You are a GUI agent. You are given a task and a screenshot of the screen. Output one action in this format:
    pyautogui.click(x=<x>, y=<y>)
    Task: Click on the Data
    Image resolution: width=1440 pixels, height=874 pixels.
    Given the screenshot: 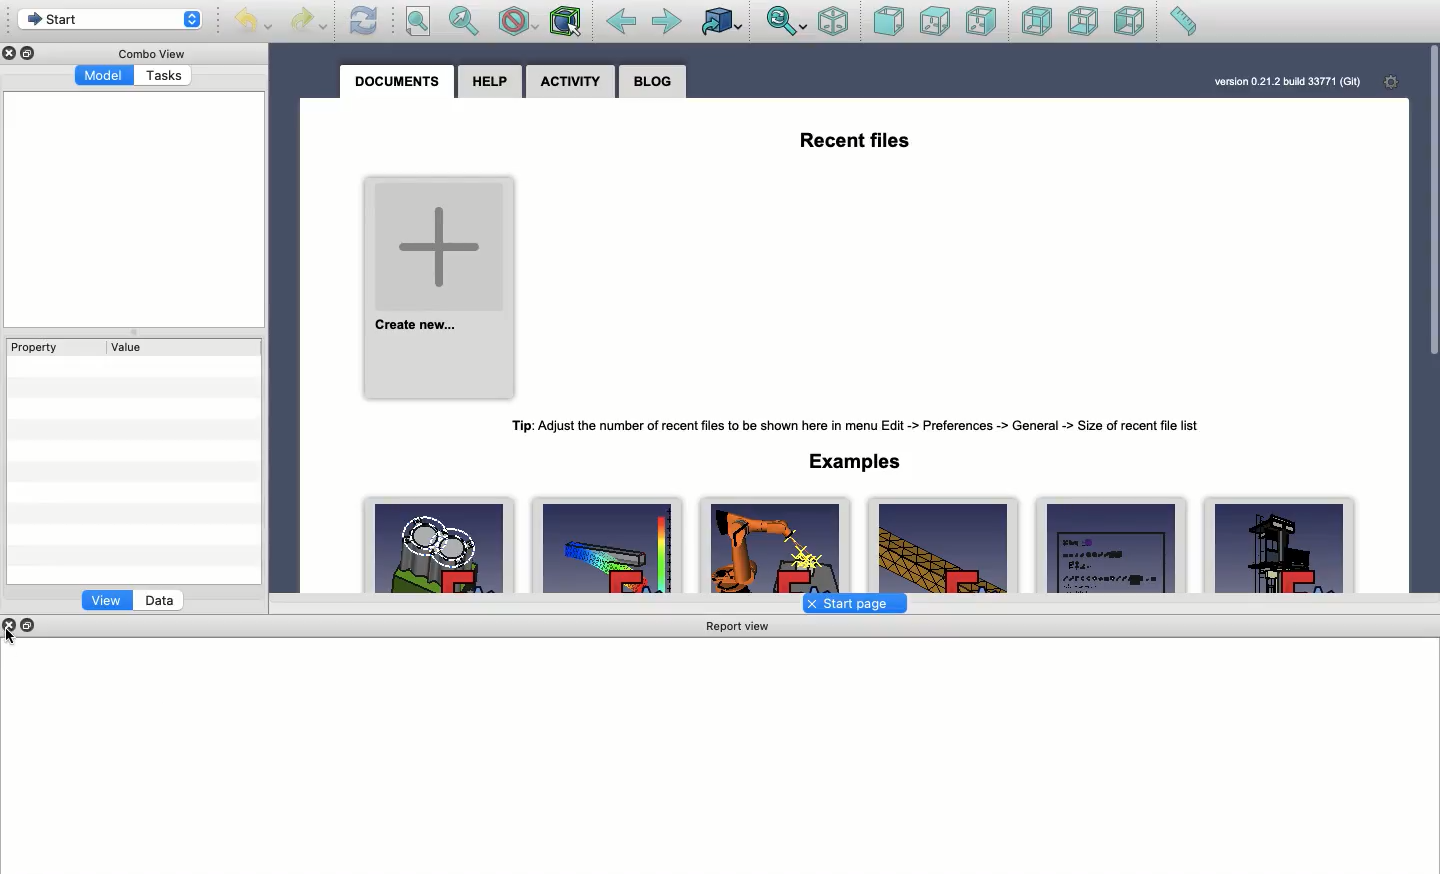 What is the action you would take?
    pyautogui.click(x=163, y=601)
    